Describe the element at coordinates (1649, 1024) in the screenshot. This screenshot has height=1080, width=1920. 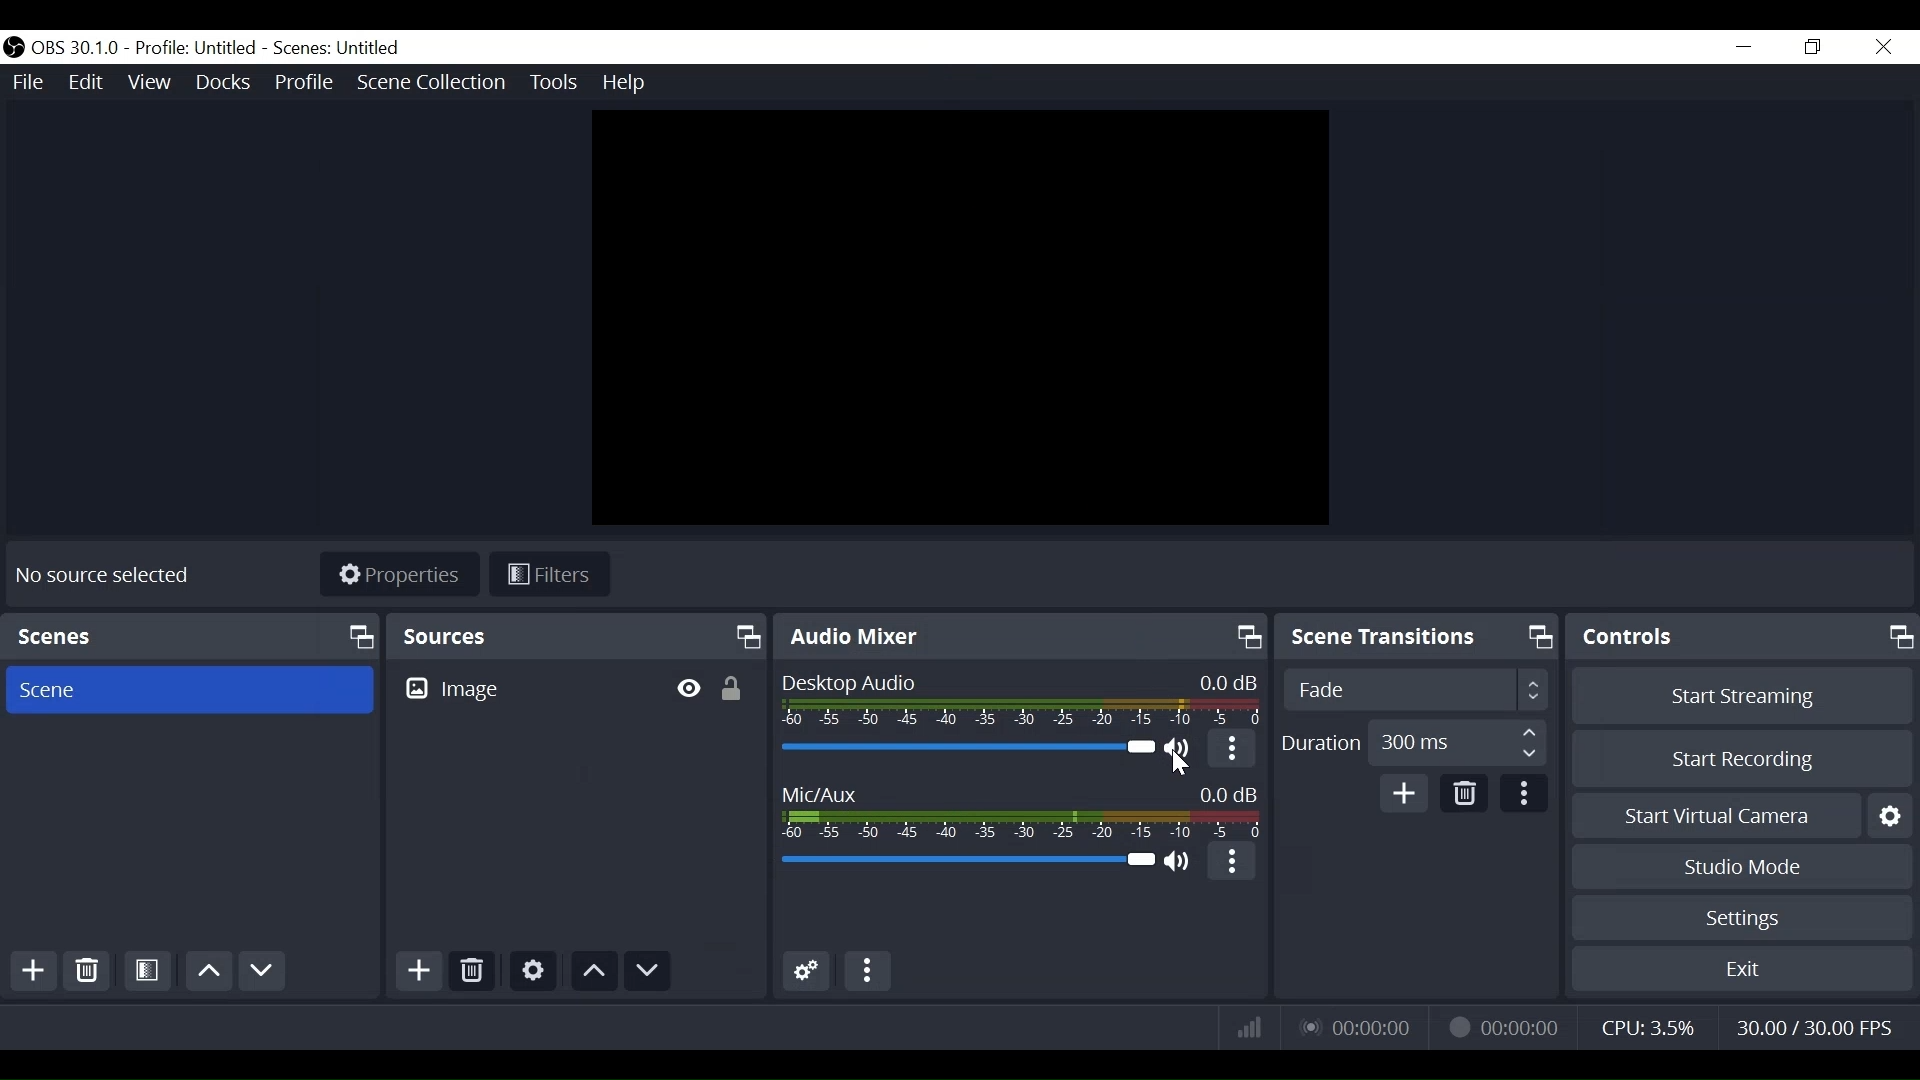
I see `CPU Usage` at that location.